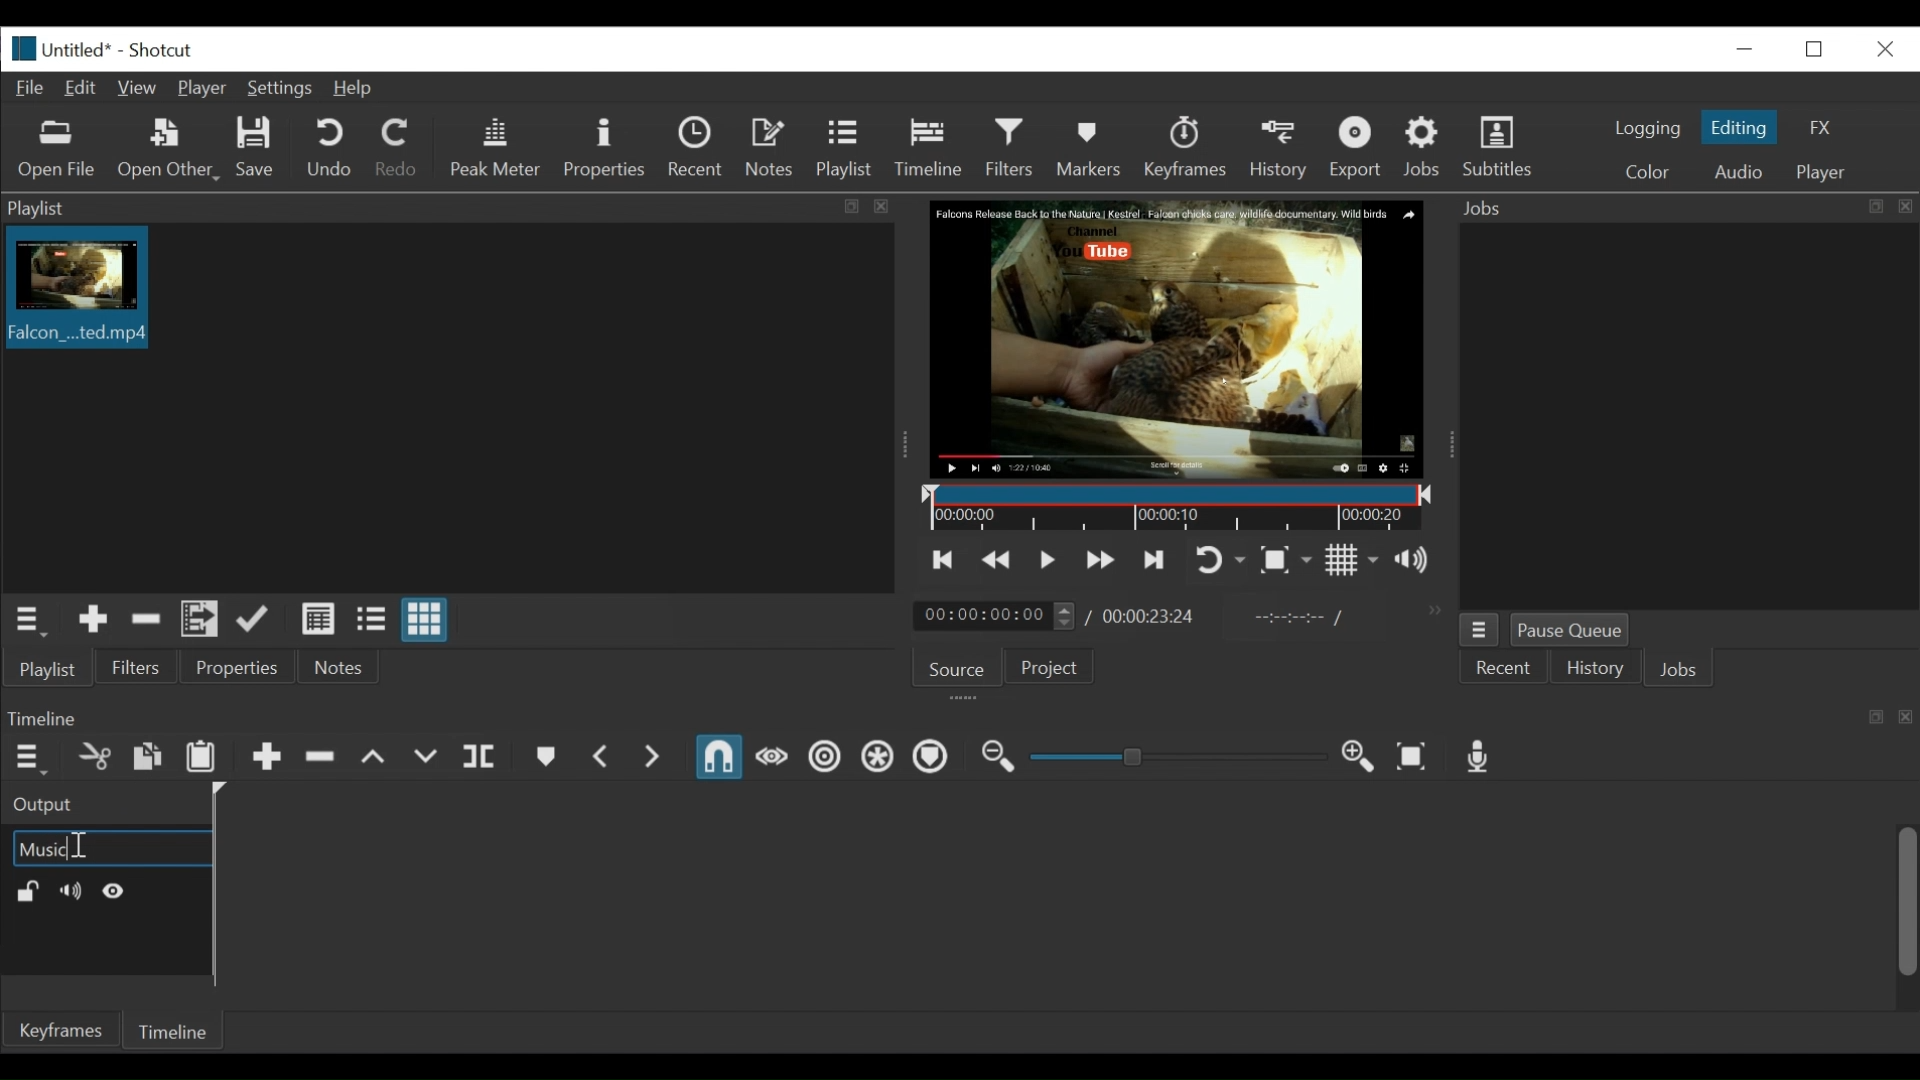  I want to click on Next Marker, so click(653, 758).